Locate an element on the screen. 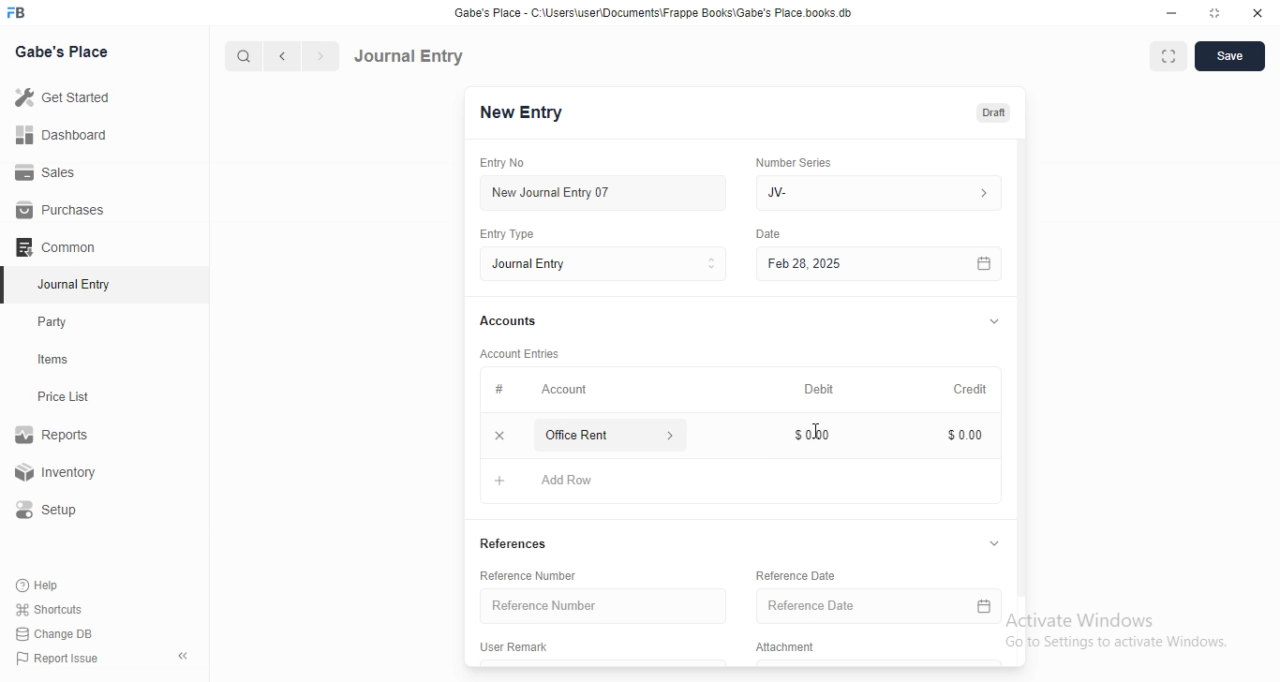  Comman is located at coordinates (49, 247).